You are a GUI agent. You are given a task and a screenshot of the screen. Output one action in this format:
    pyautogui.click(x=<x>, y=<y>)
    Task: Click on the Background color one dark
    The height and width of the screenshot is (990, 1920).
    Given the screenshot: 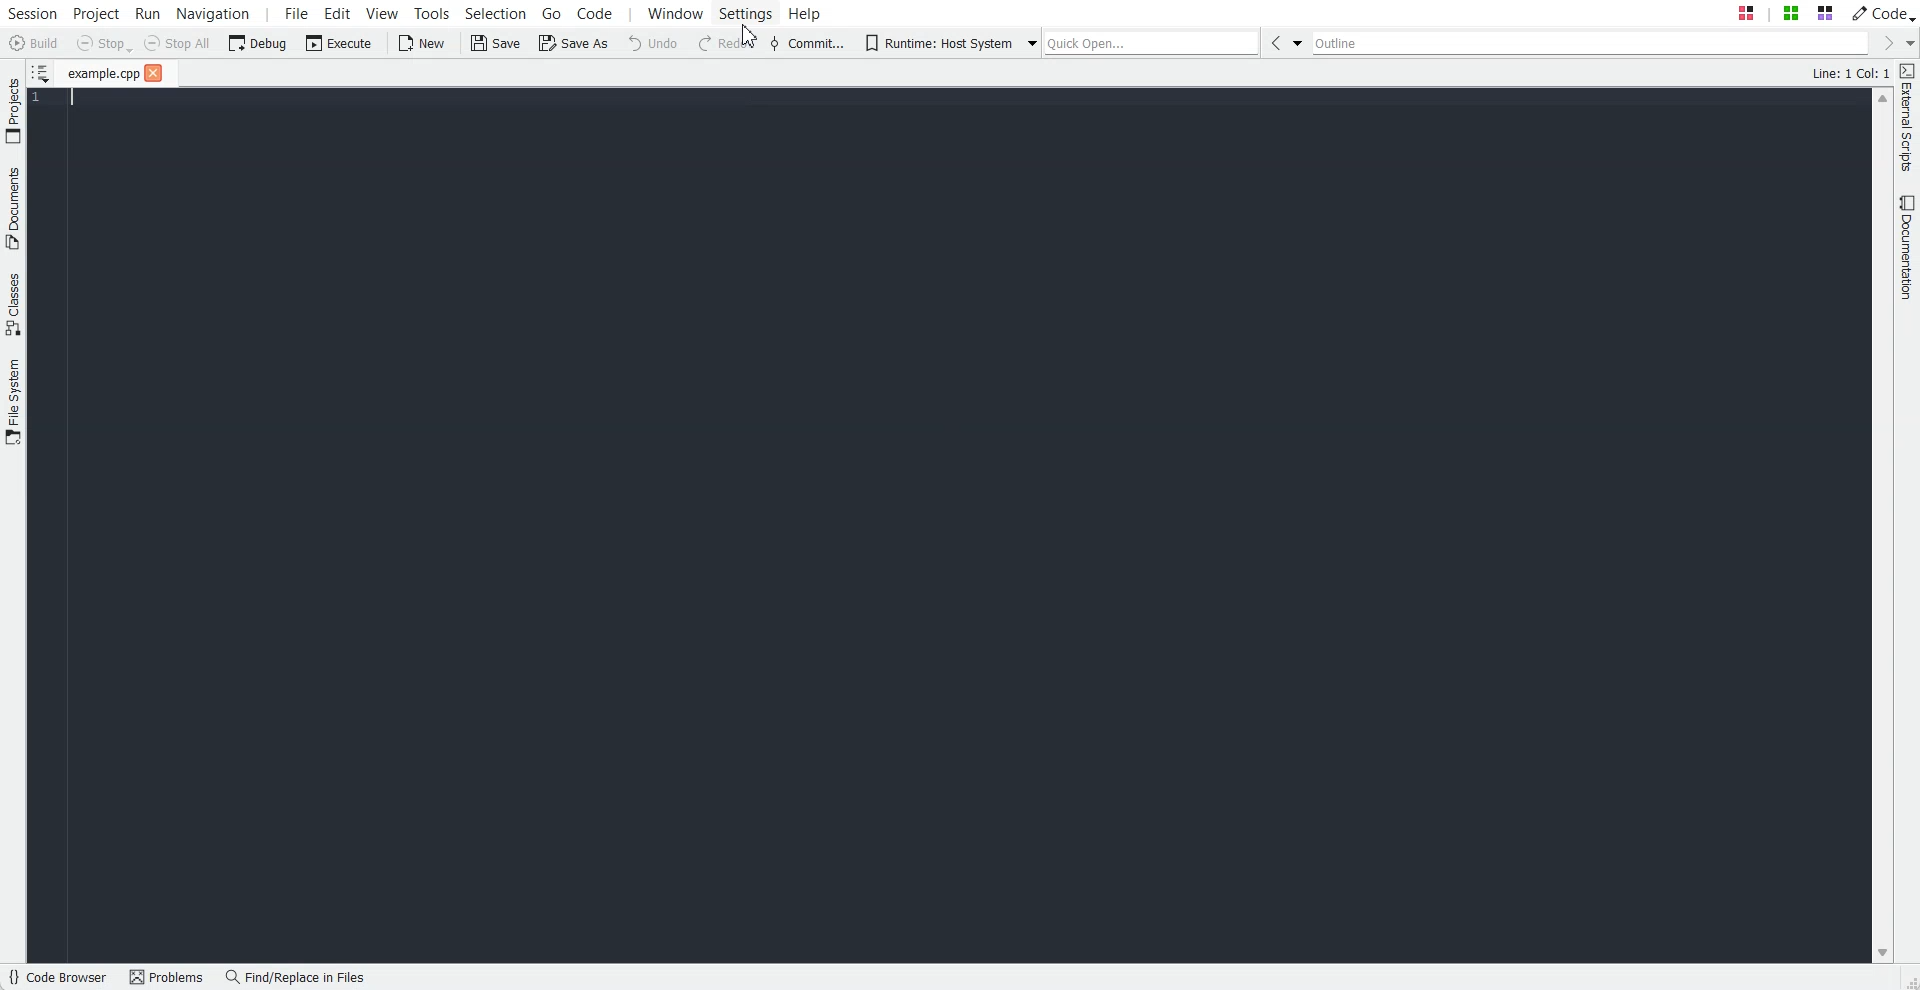 What is the action you would take?
    pyautogui.click(x=950, y=537)
    